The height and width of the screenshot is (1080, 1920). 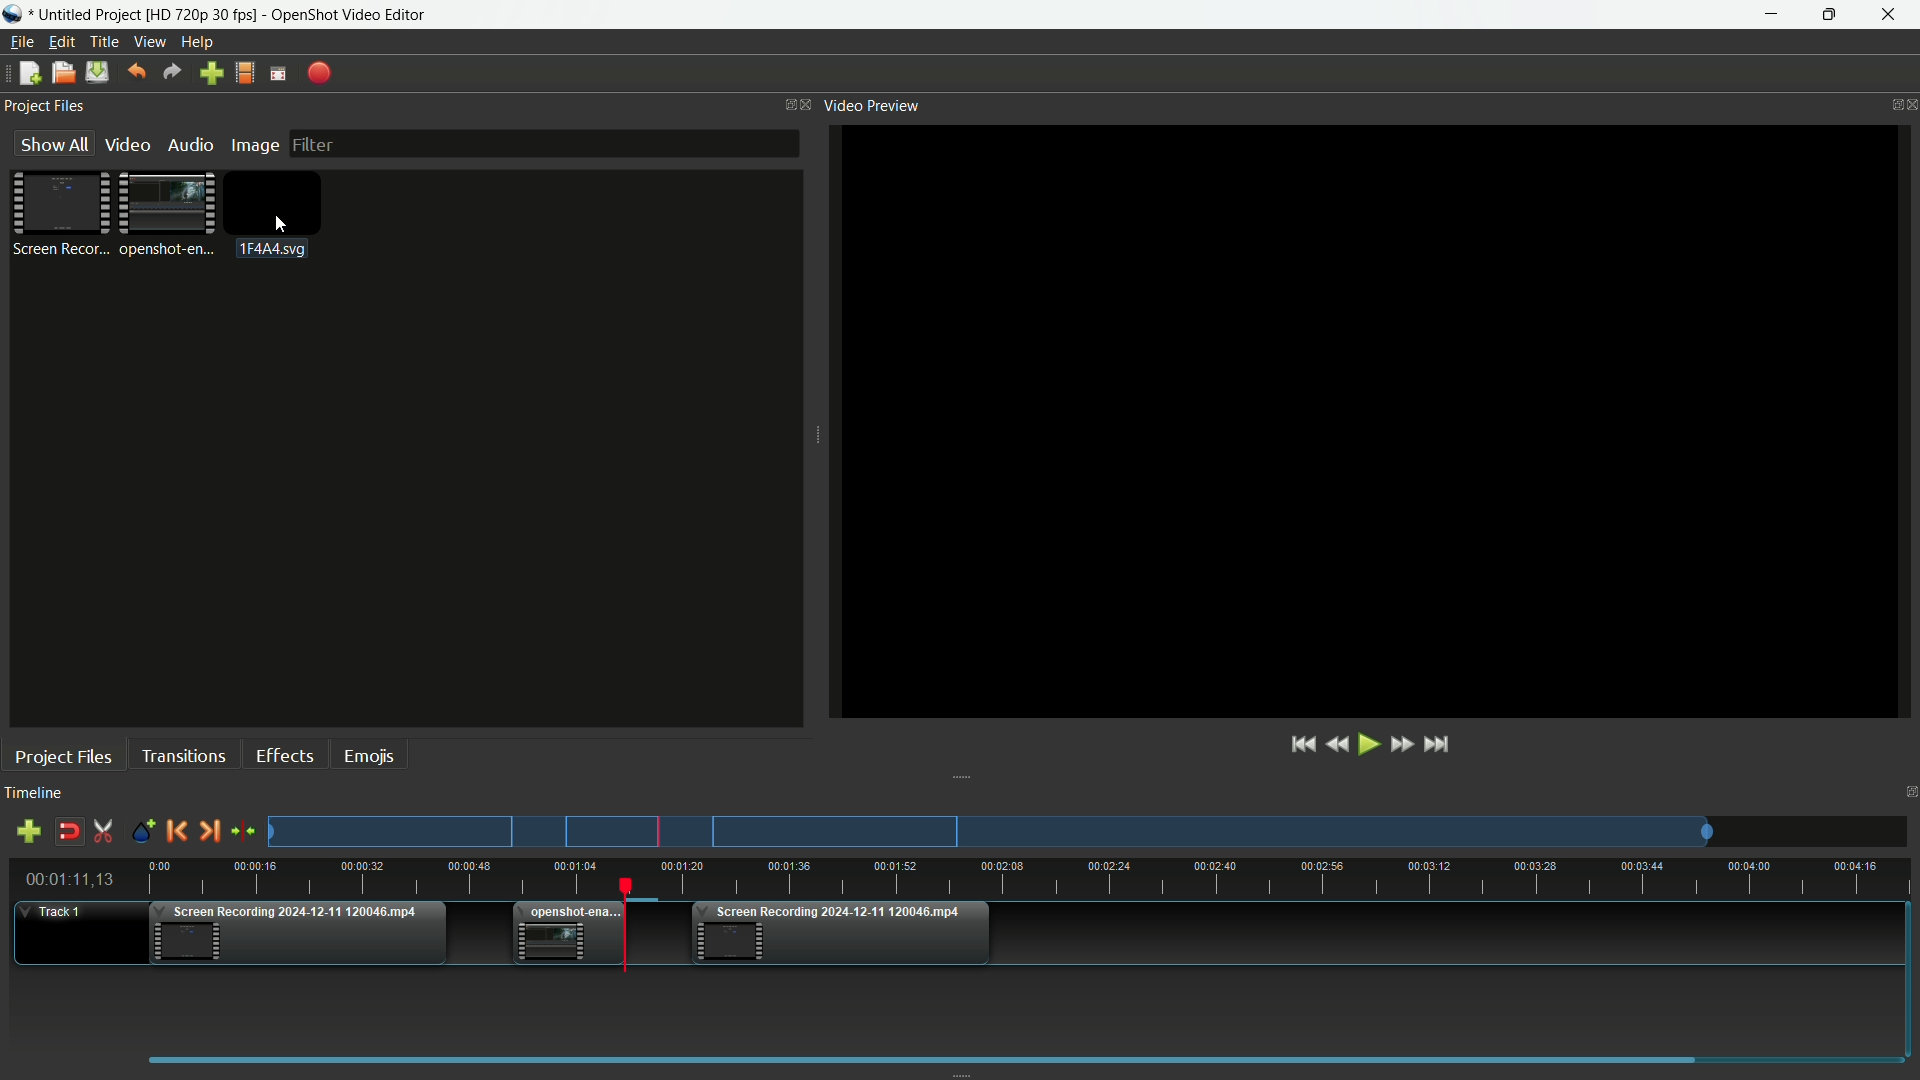 What do you see at coordinates (1342, 744) in the screenshot?
I see `Quickly play backward` at bounding box center [1342, 744].